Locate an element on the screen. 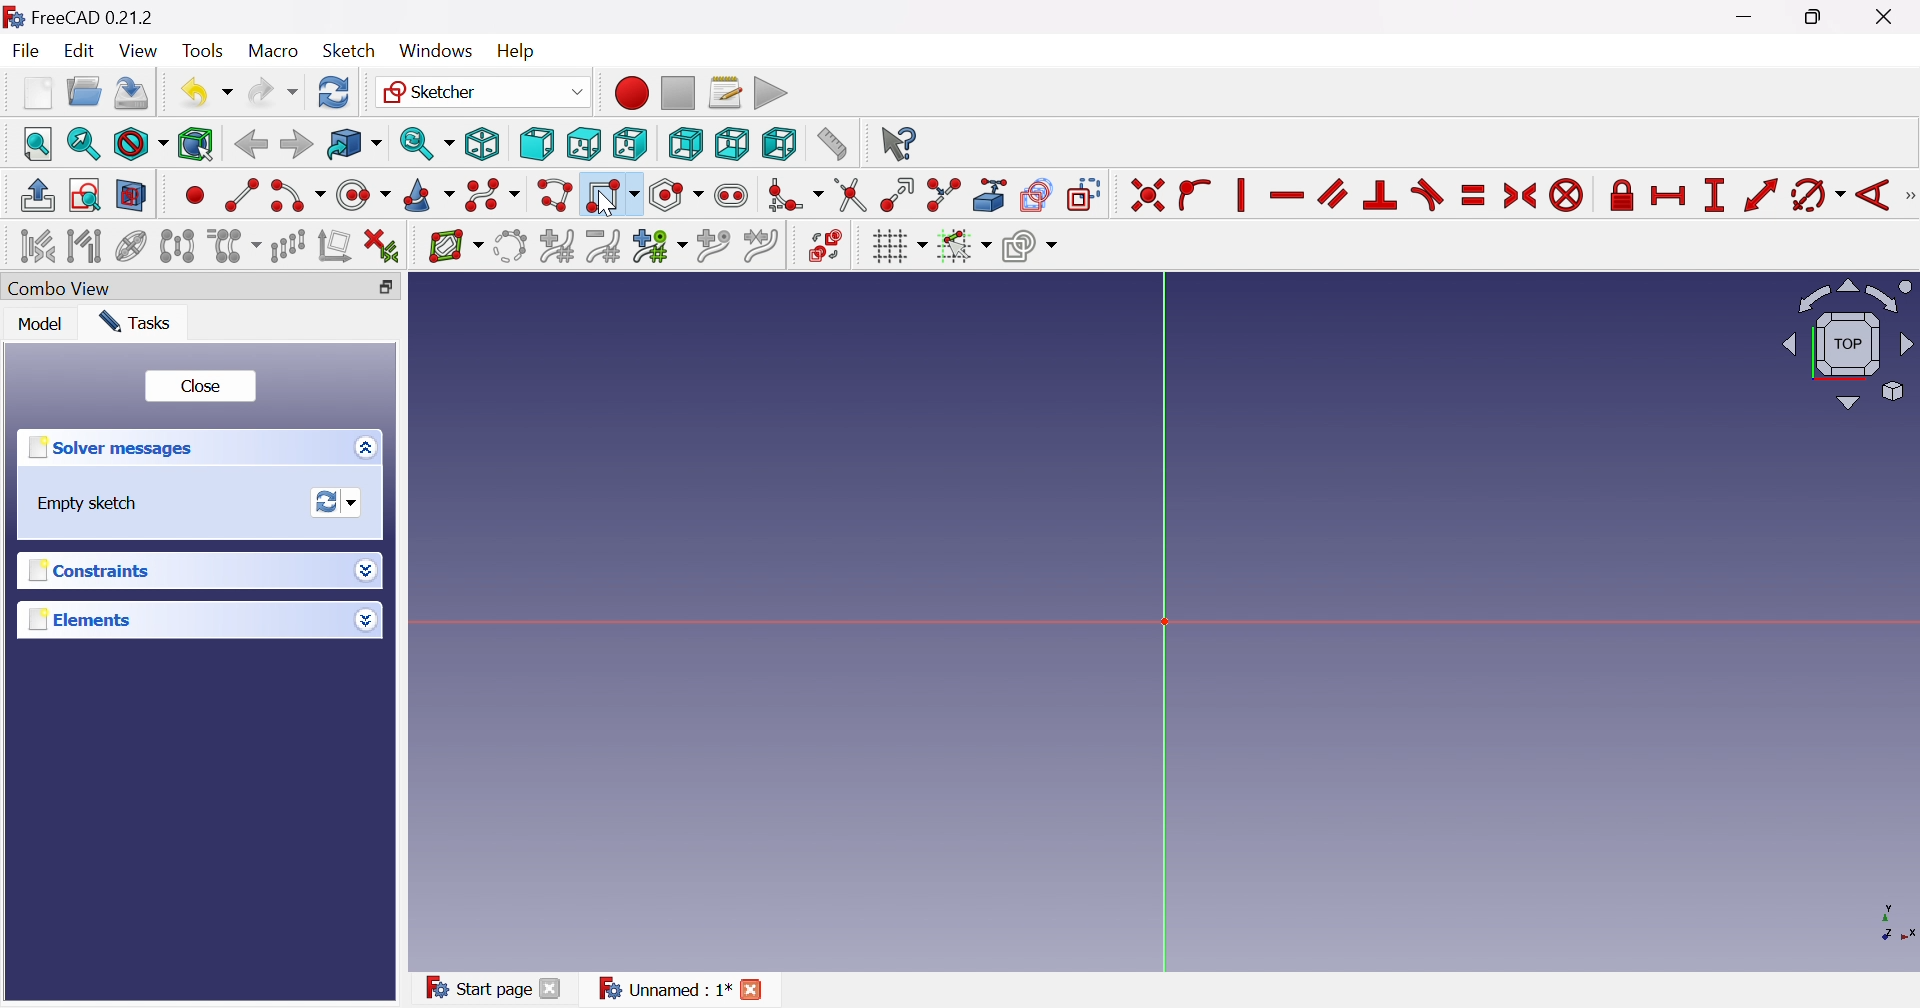  Edit is located at coordinates (81, 52).